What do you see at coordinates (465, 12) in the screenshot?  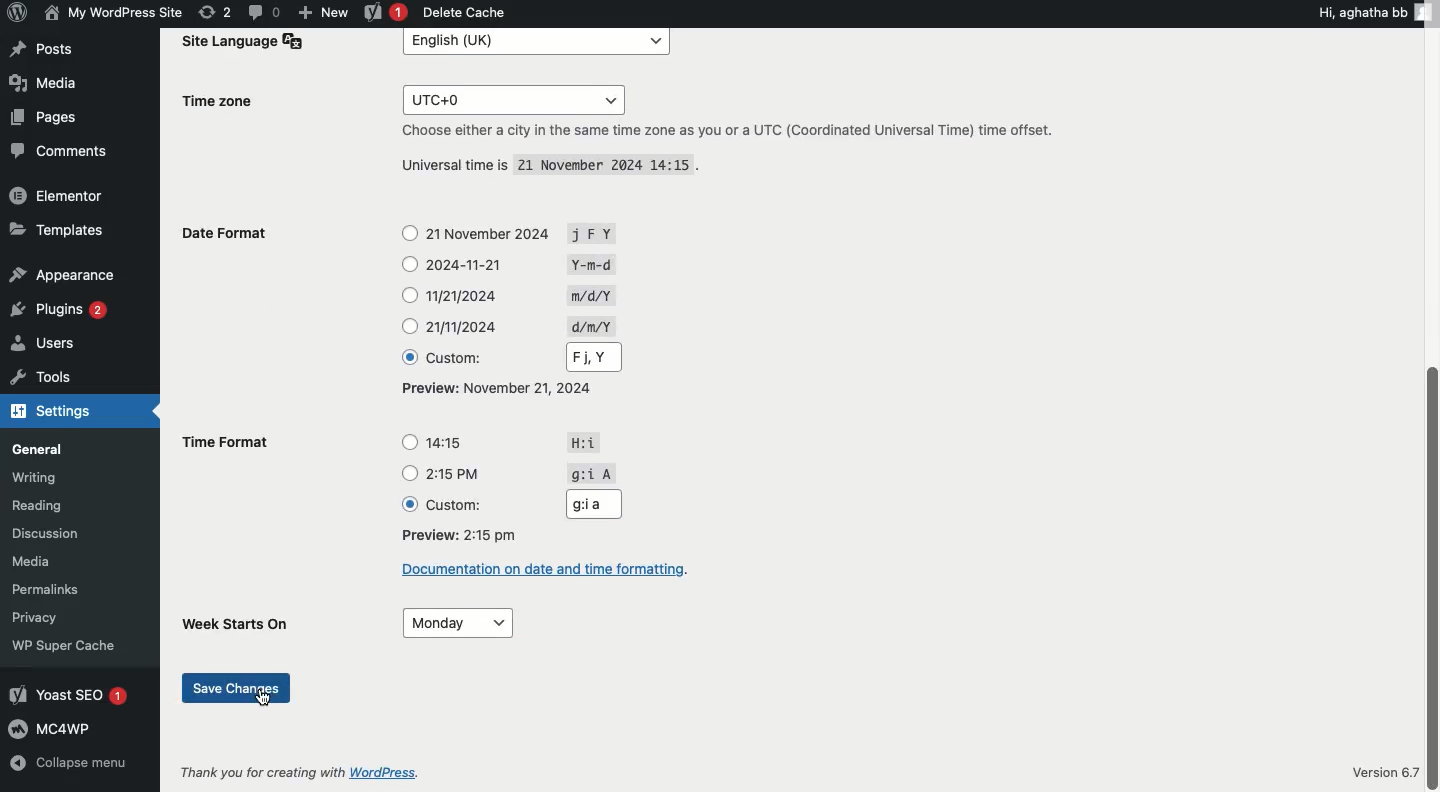 I see `Delete cache` at bounding box center [465, 12].